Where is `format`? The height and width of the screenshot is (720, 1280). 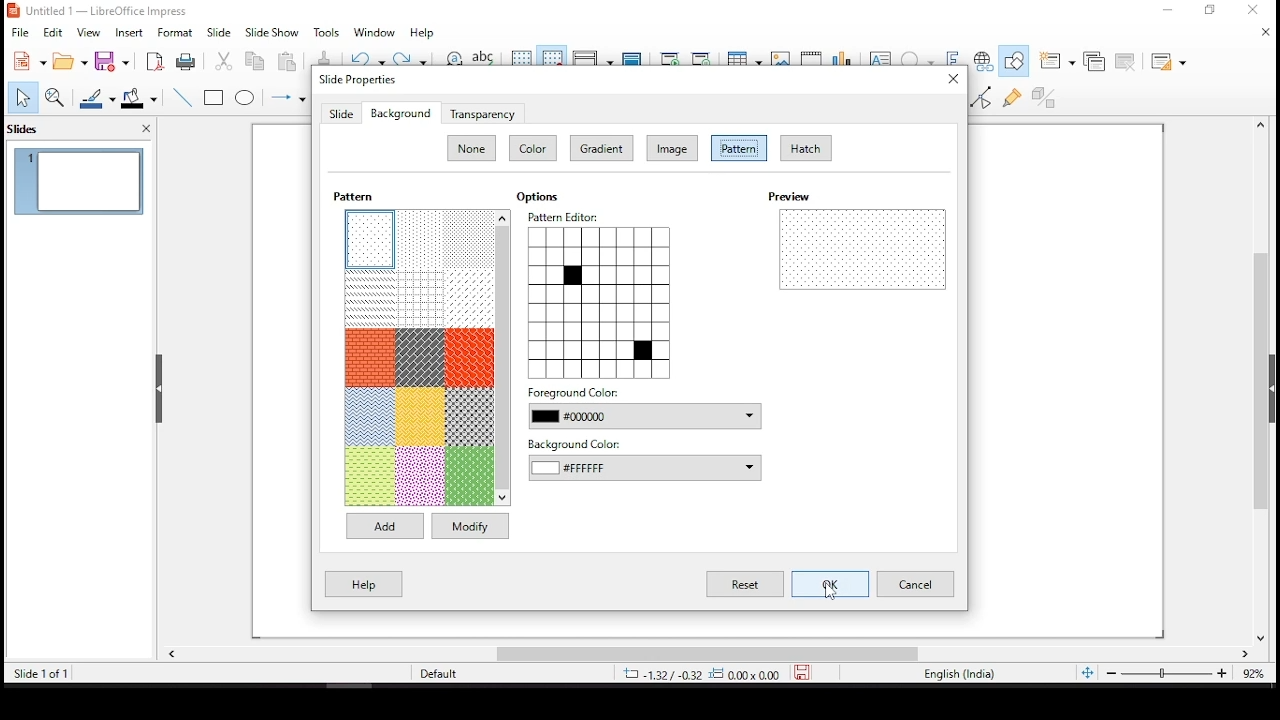 format is located at coordinates (175, 33).